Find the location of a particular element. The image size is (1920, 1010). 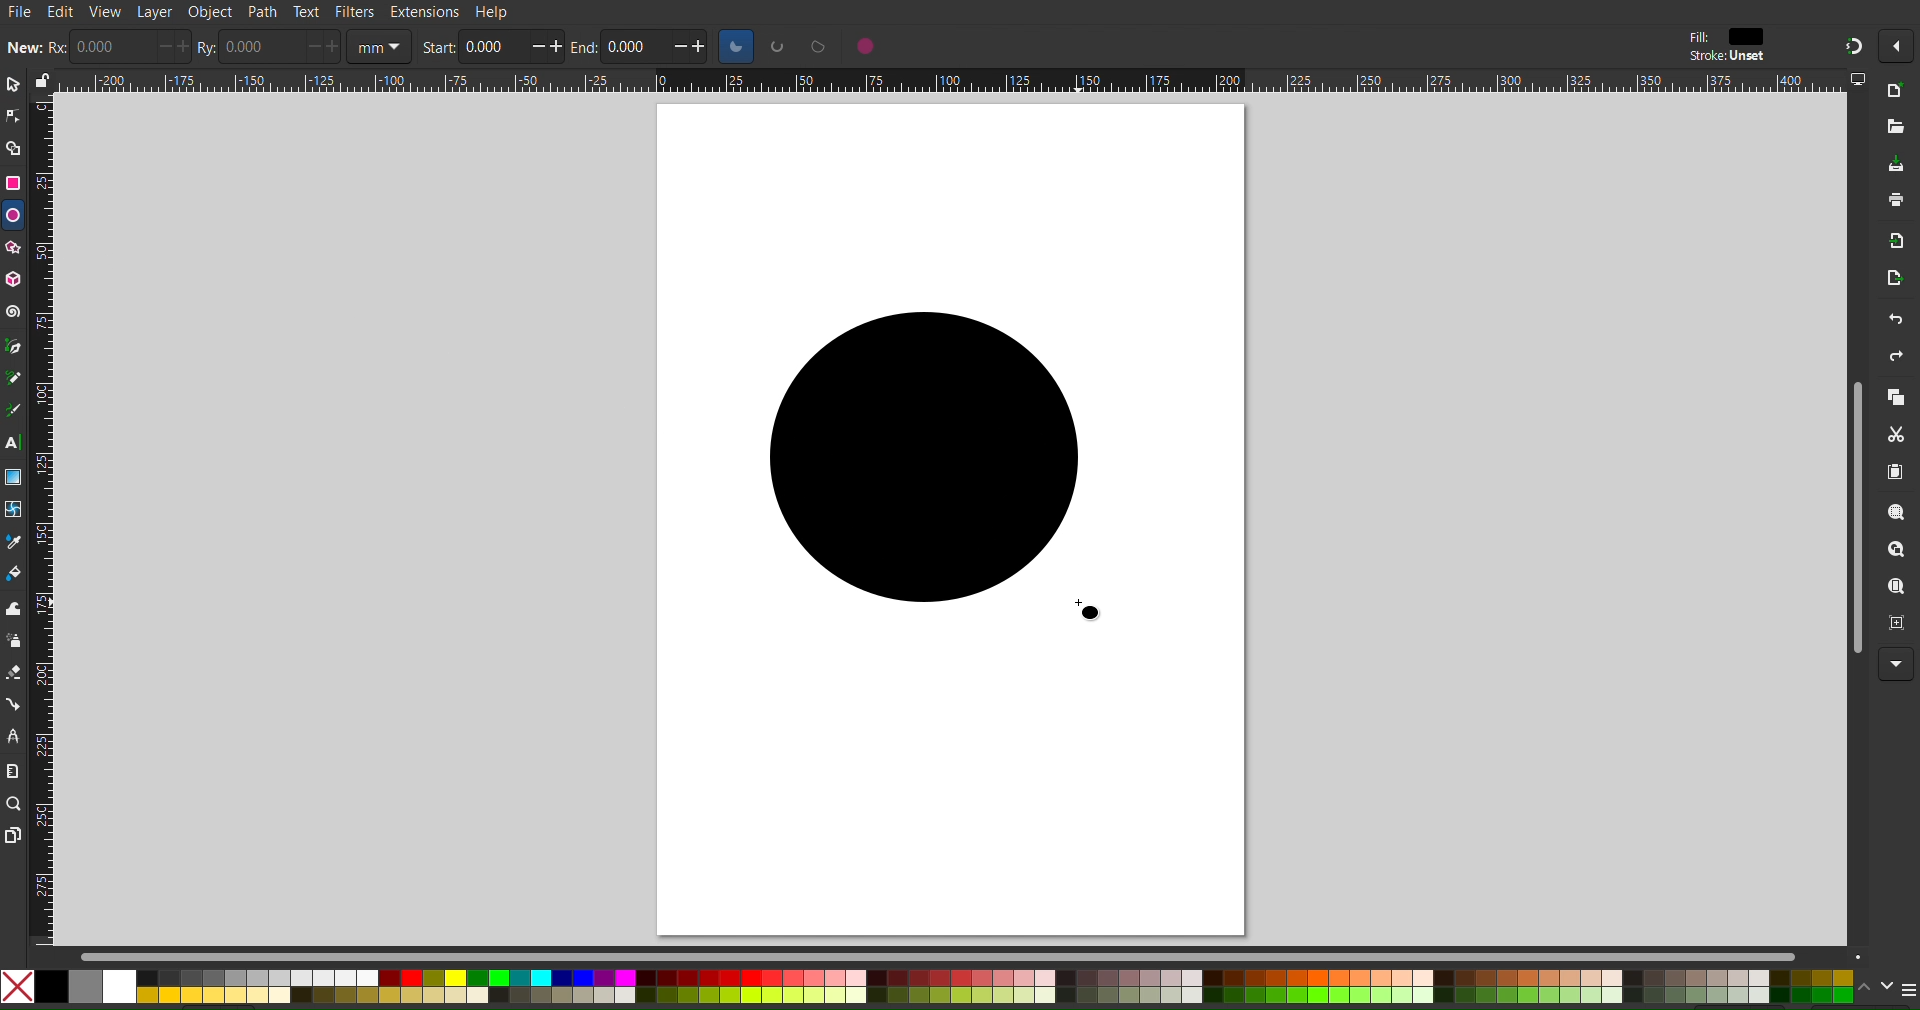

New is located at coordinates (1900, 96).